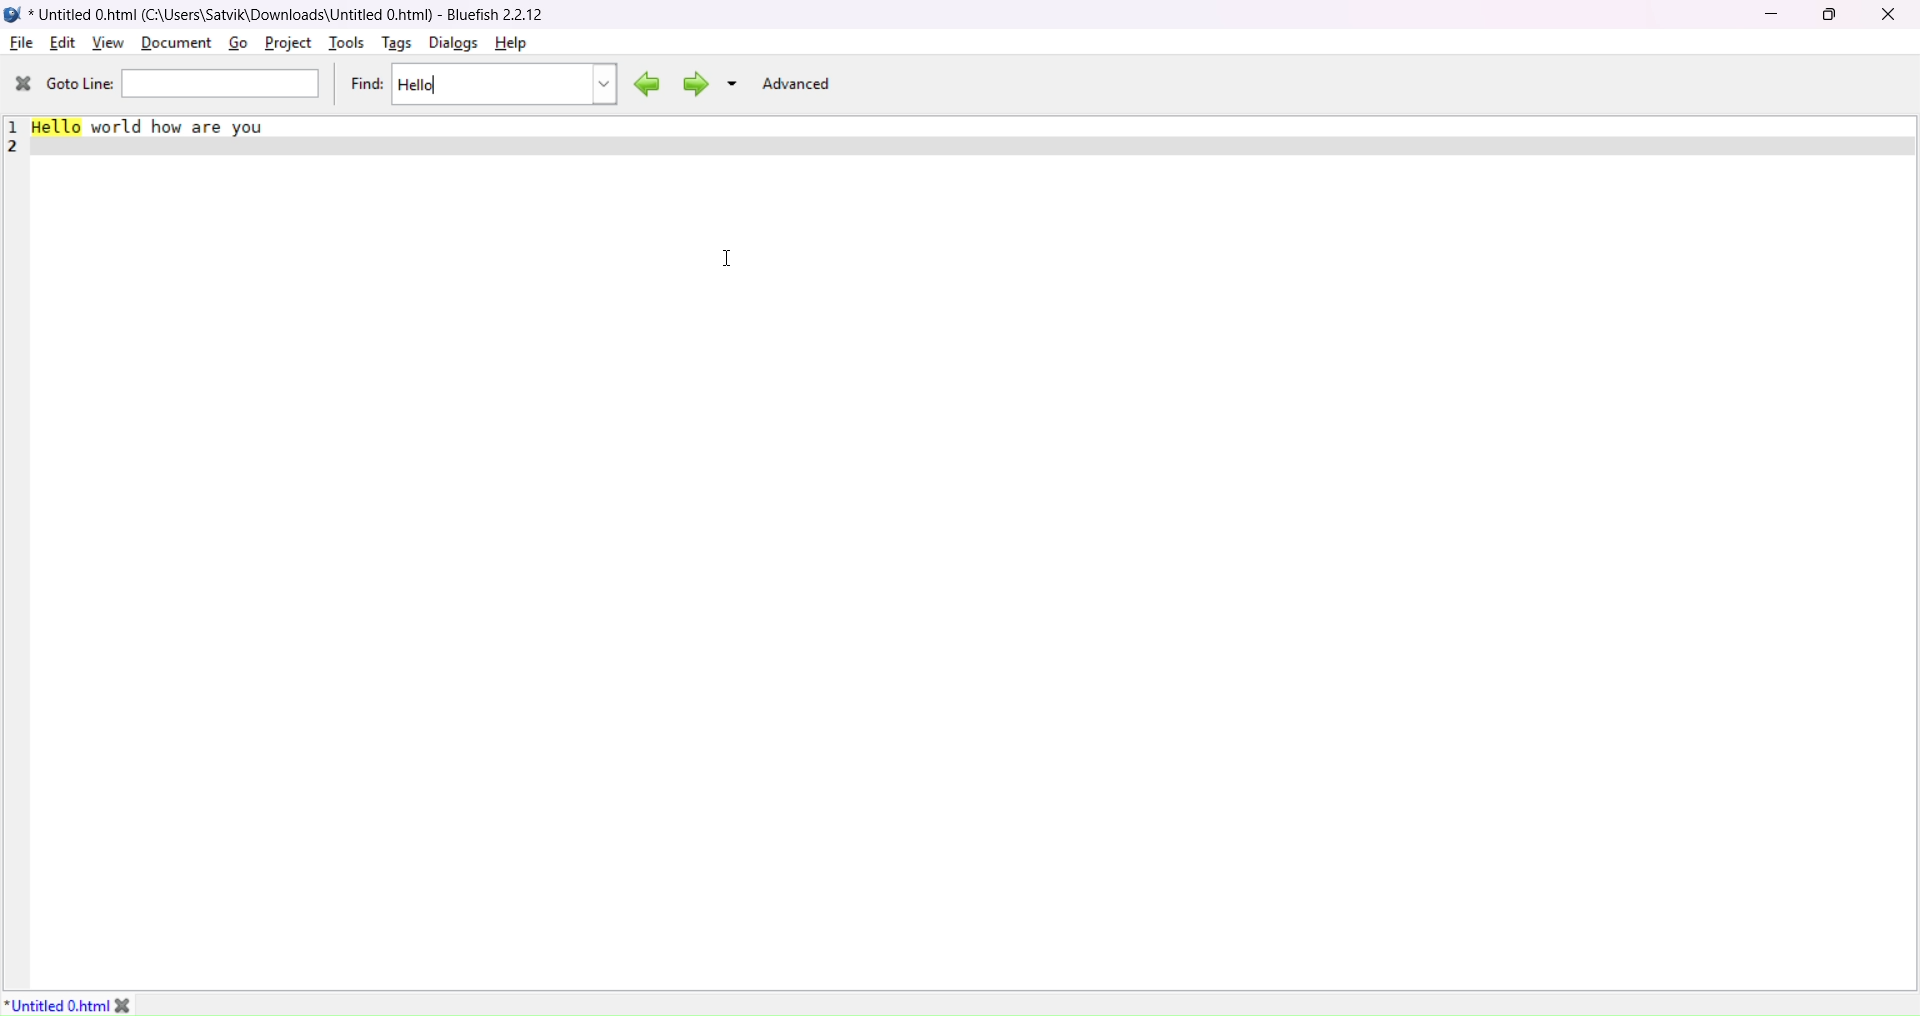 The image size is (1920, 1016). What do you see at coordinates (344, 46) in the screenshot?
I see `tools` at bounding box center [344, 46].